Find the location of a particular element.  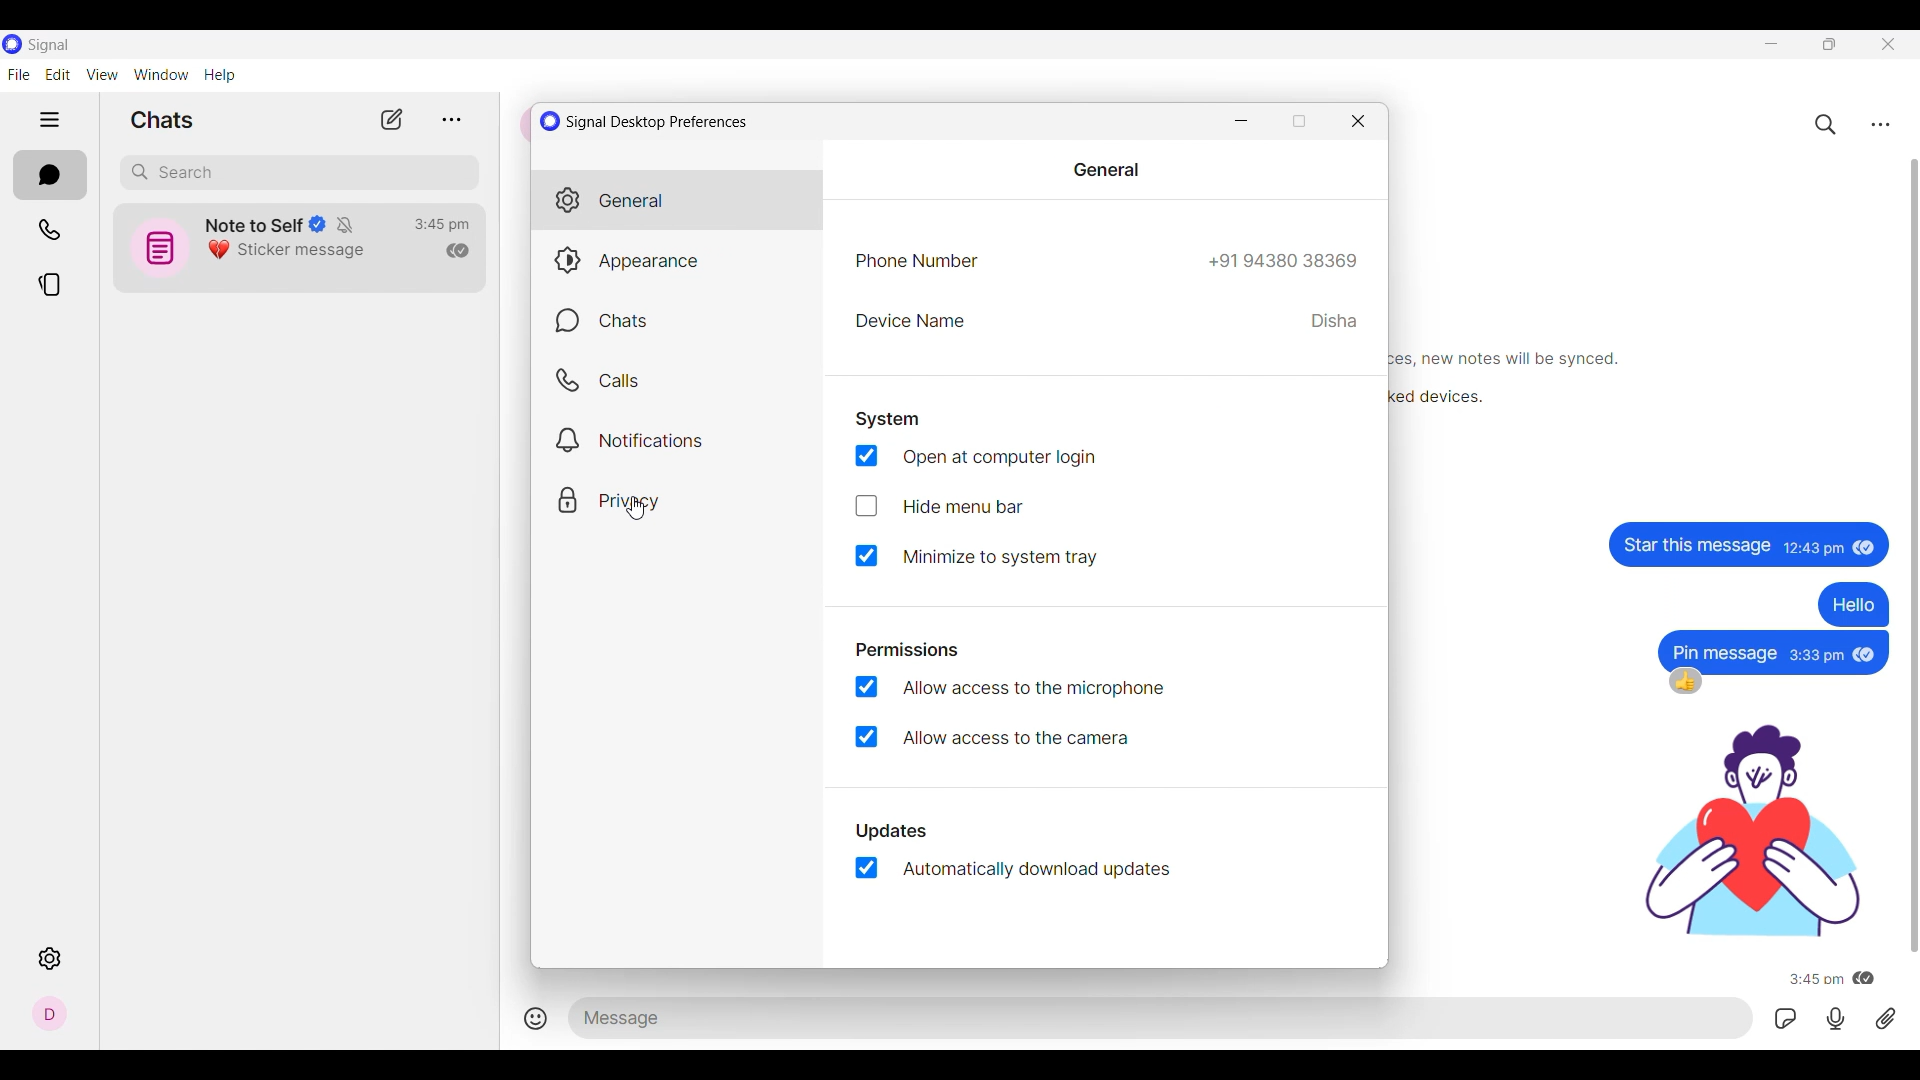

Attachment  is located at coordinates (1887, 1018).